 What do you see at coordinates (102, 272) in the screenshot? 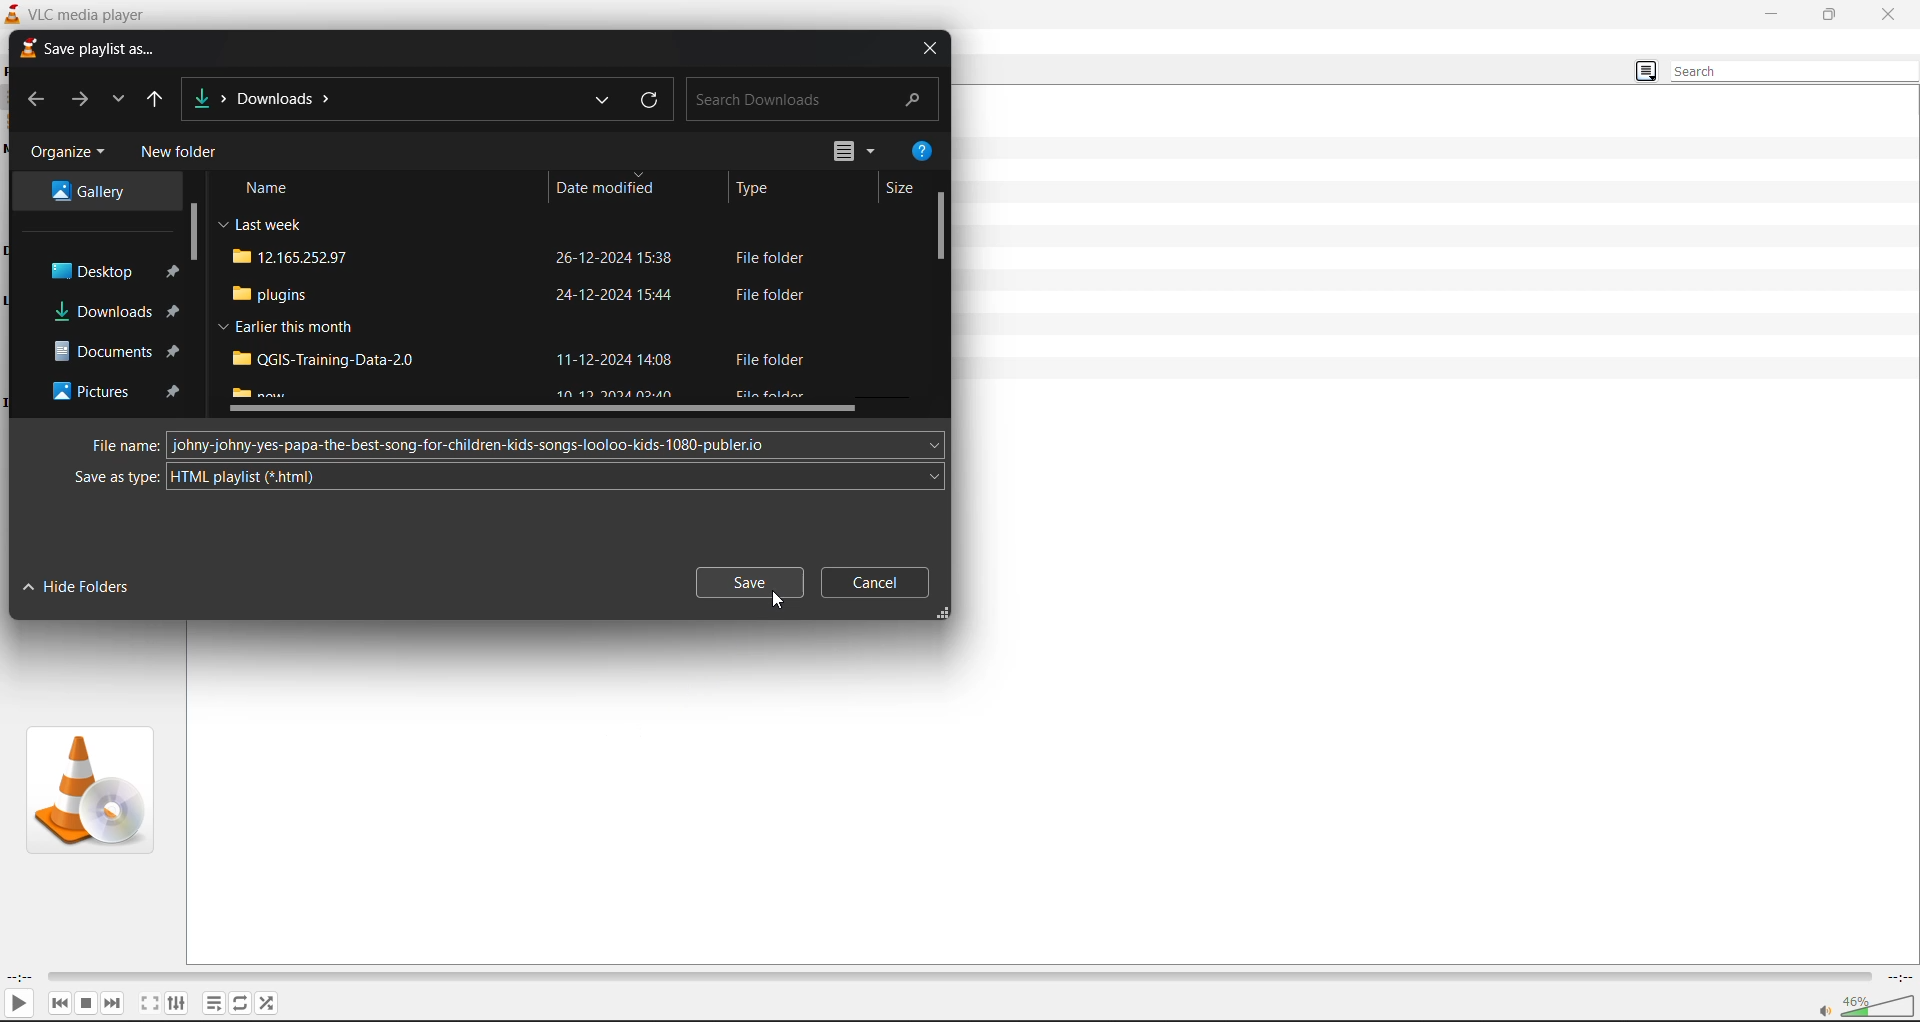
I see `desktop` at bounding box center [102, 272].